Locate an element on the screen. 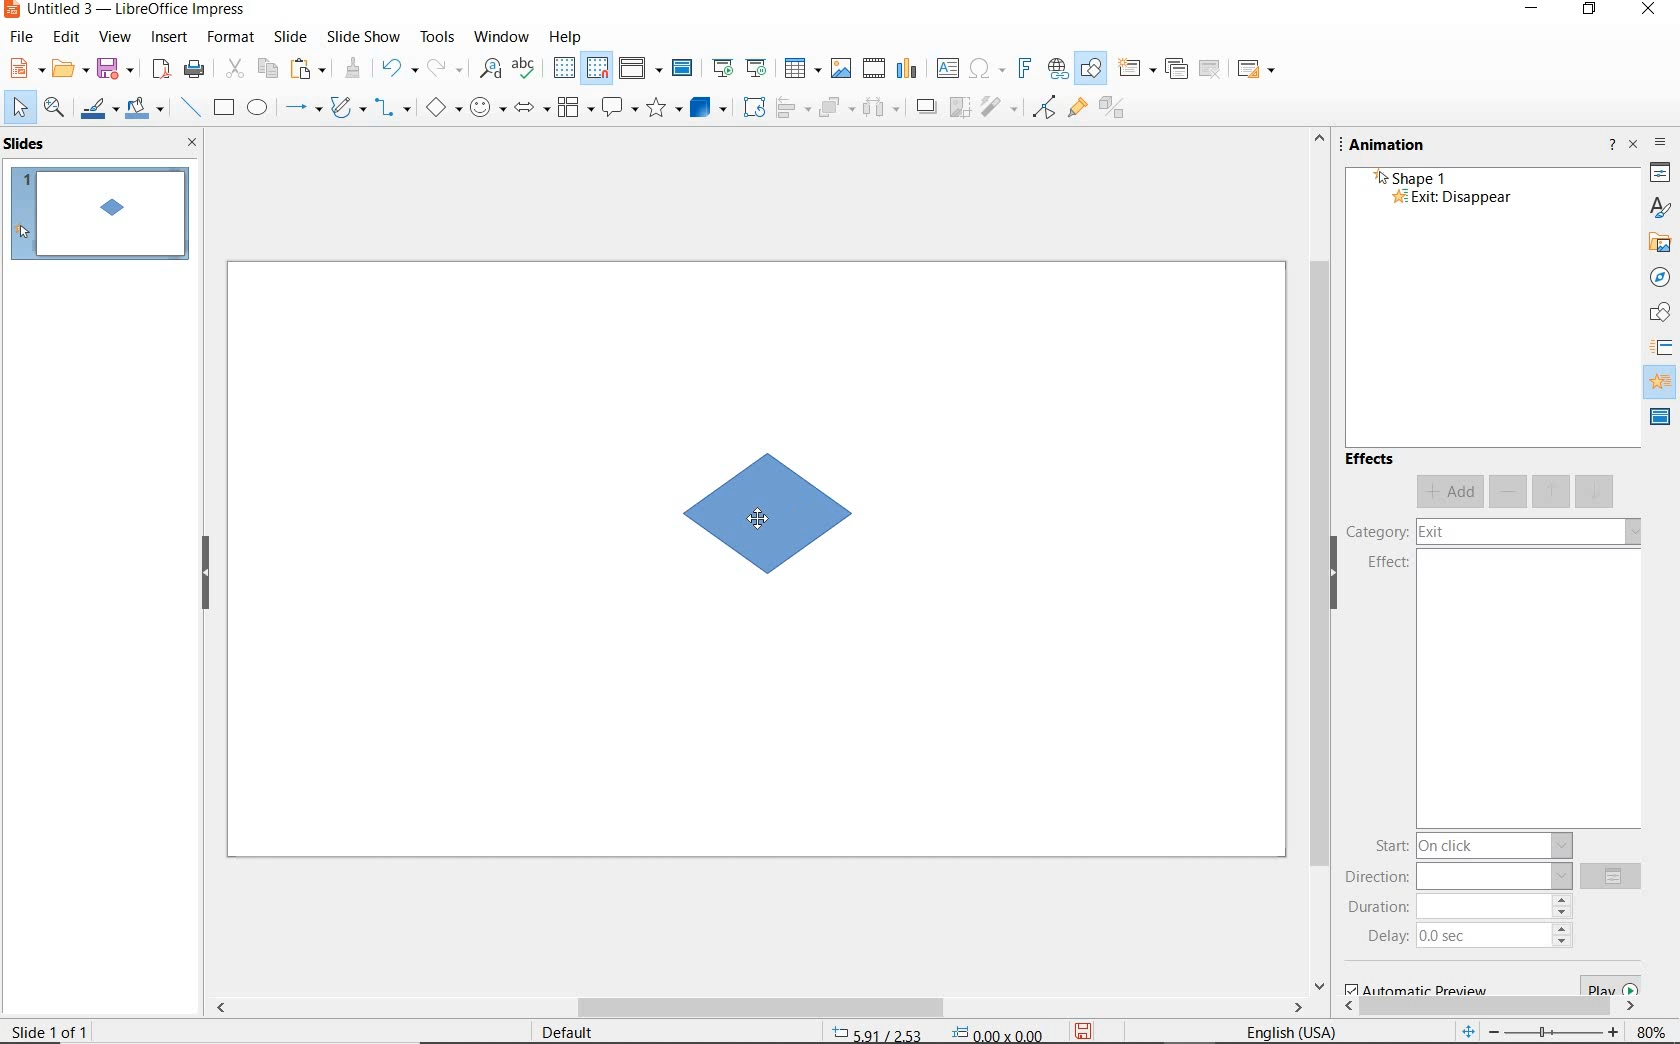 The height and width of the screenshot is (1044, 1680). crop image is located at coordinates (960, 108).